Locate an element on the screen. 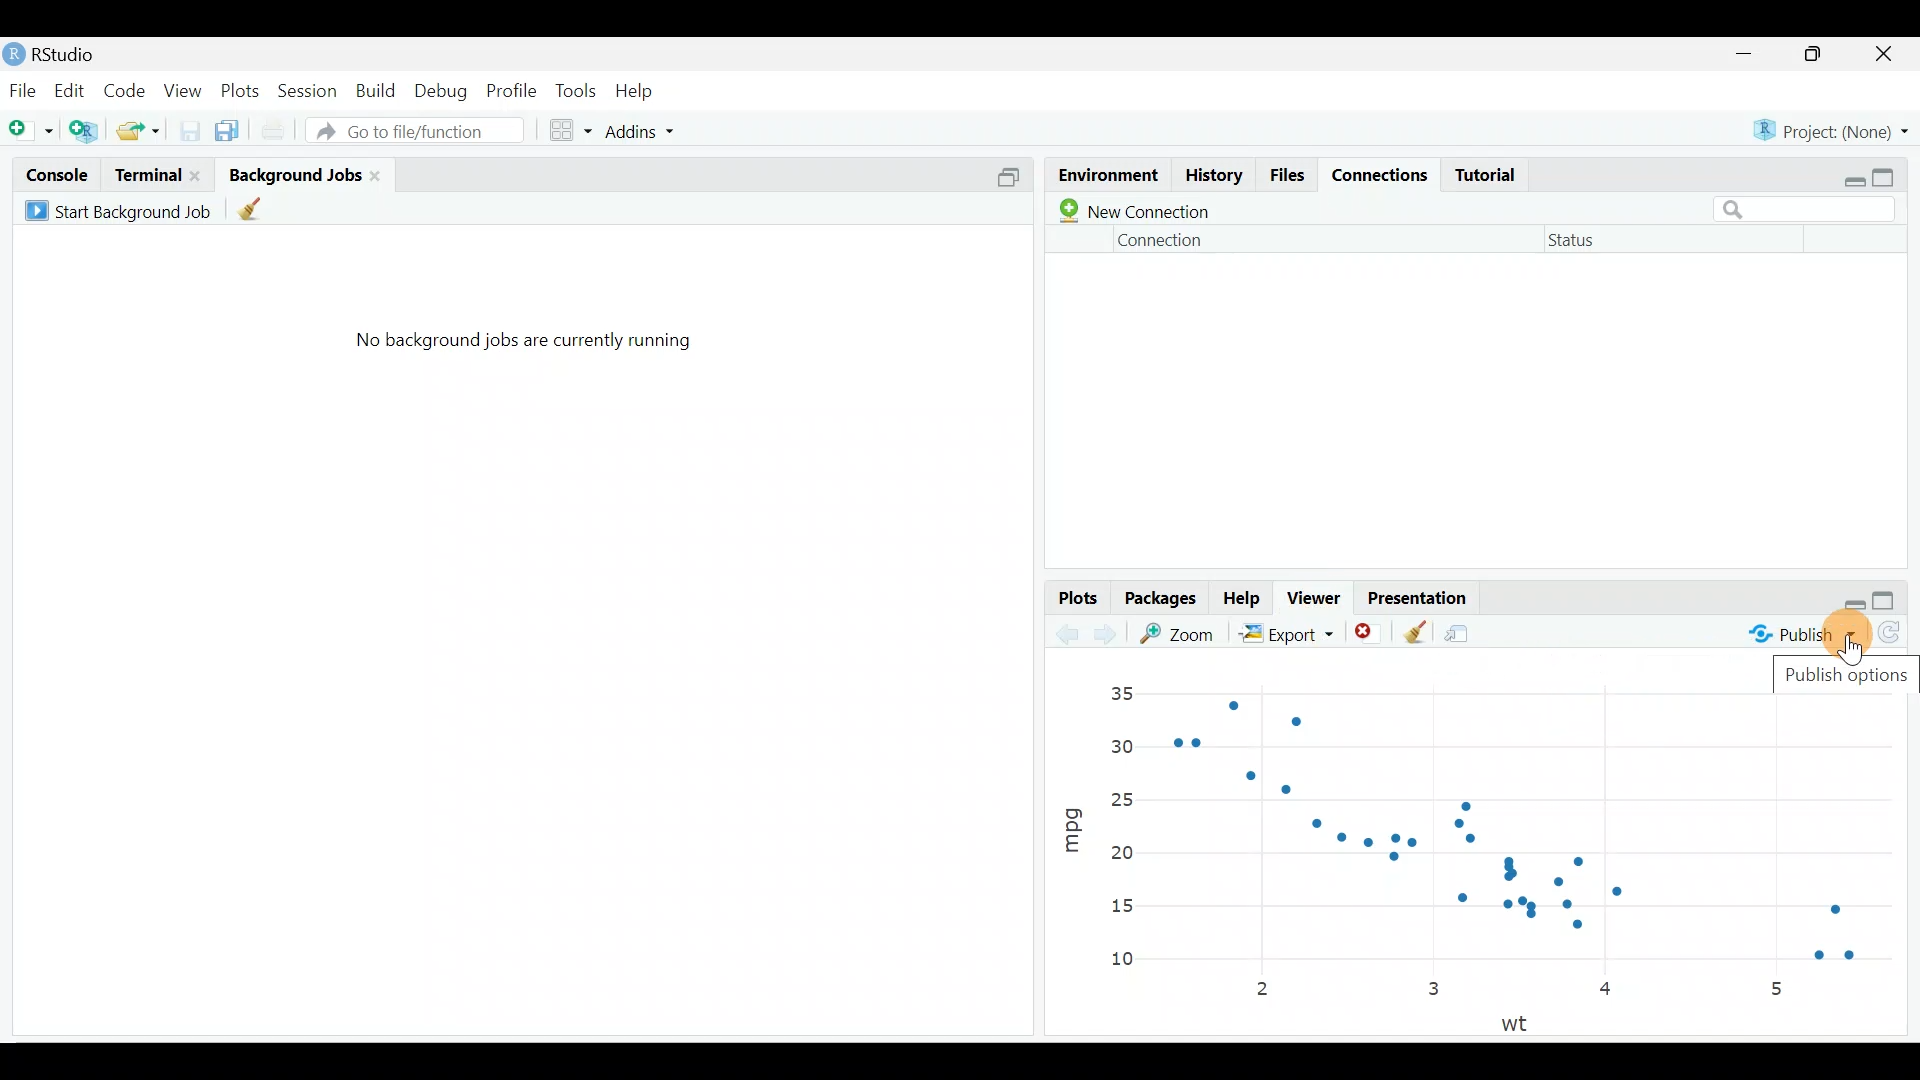  Go back is located at coordinates (1068, 631).